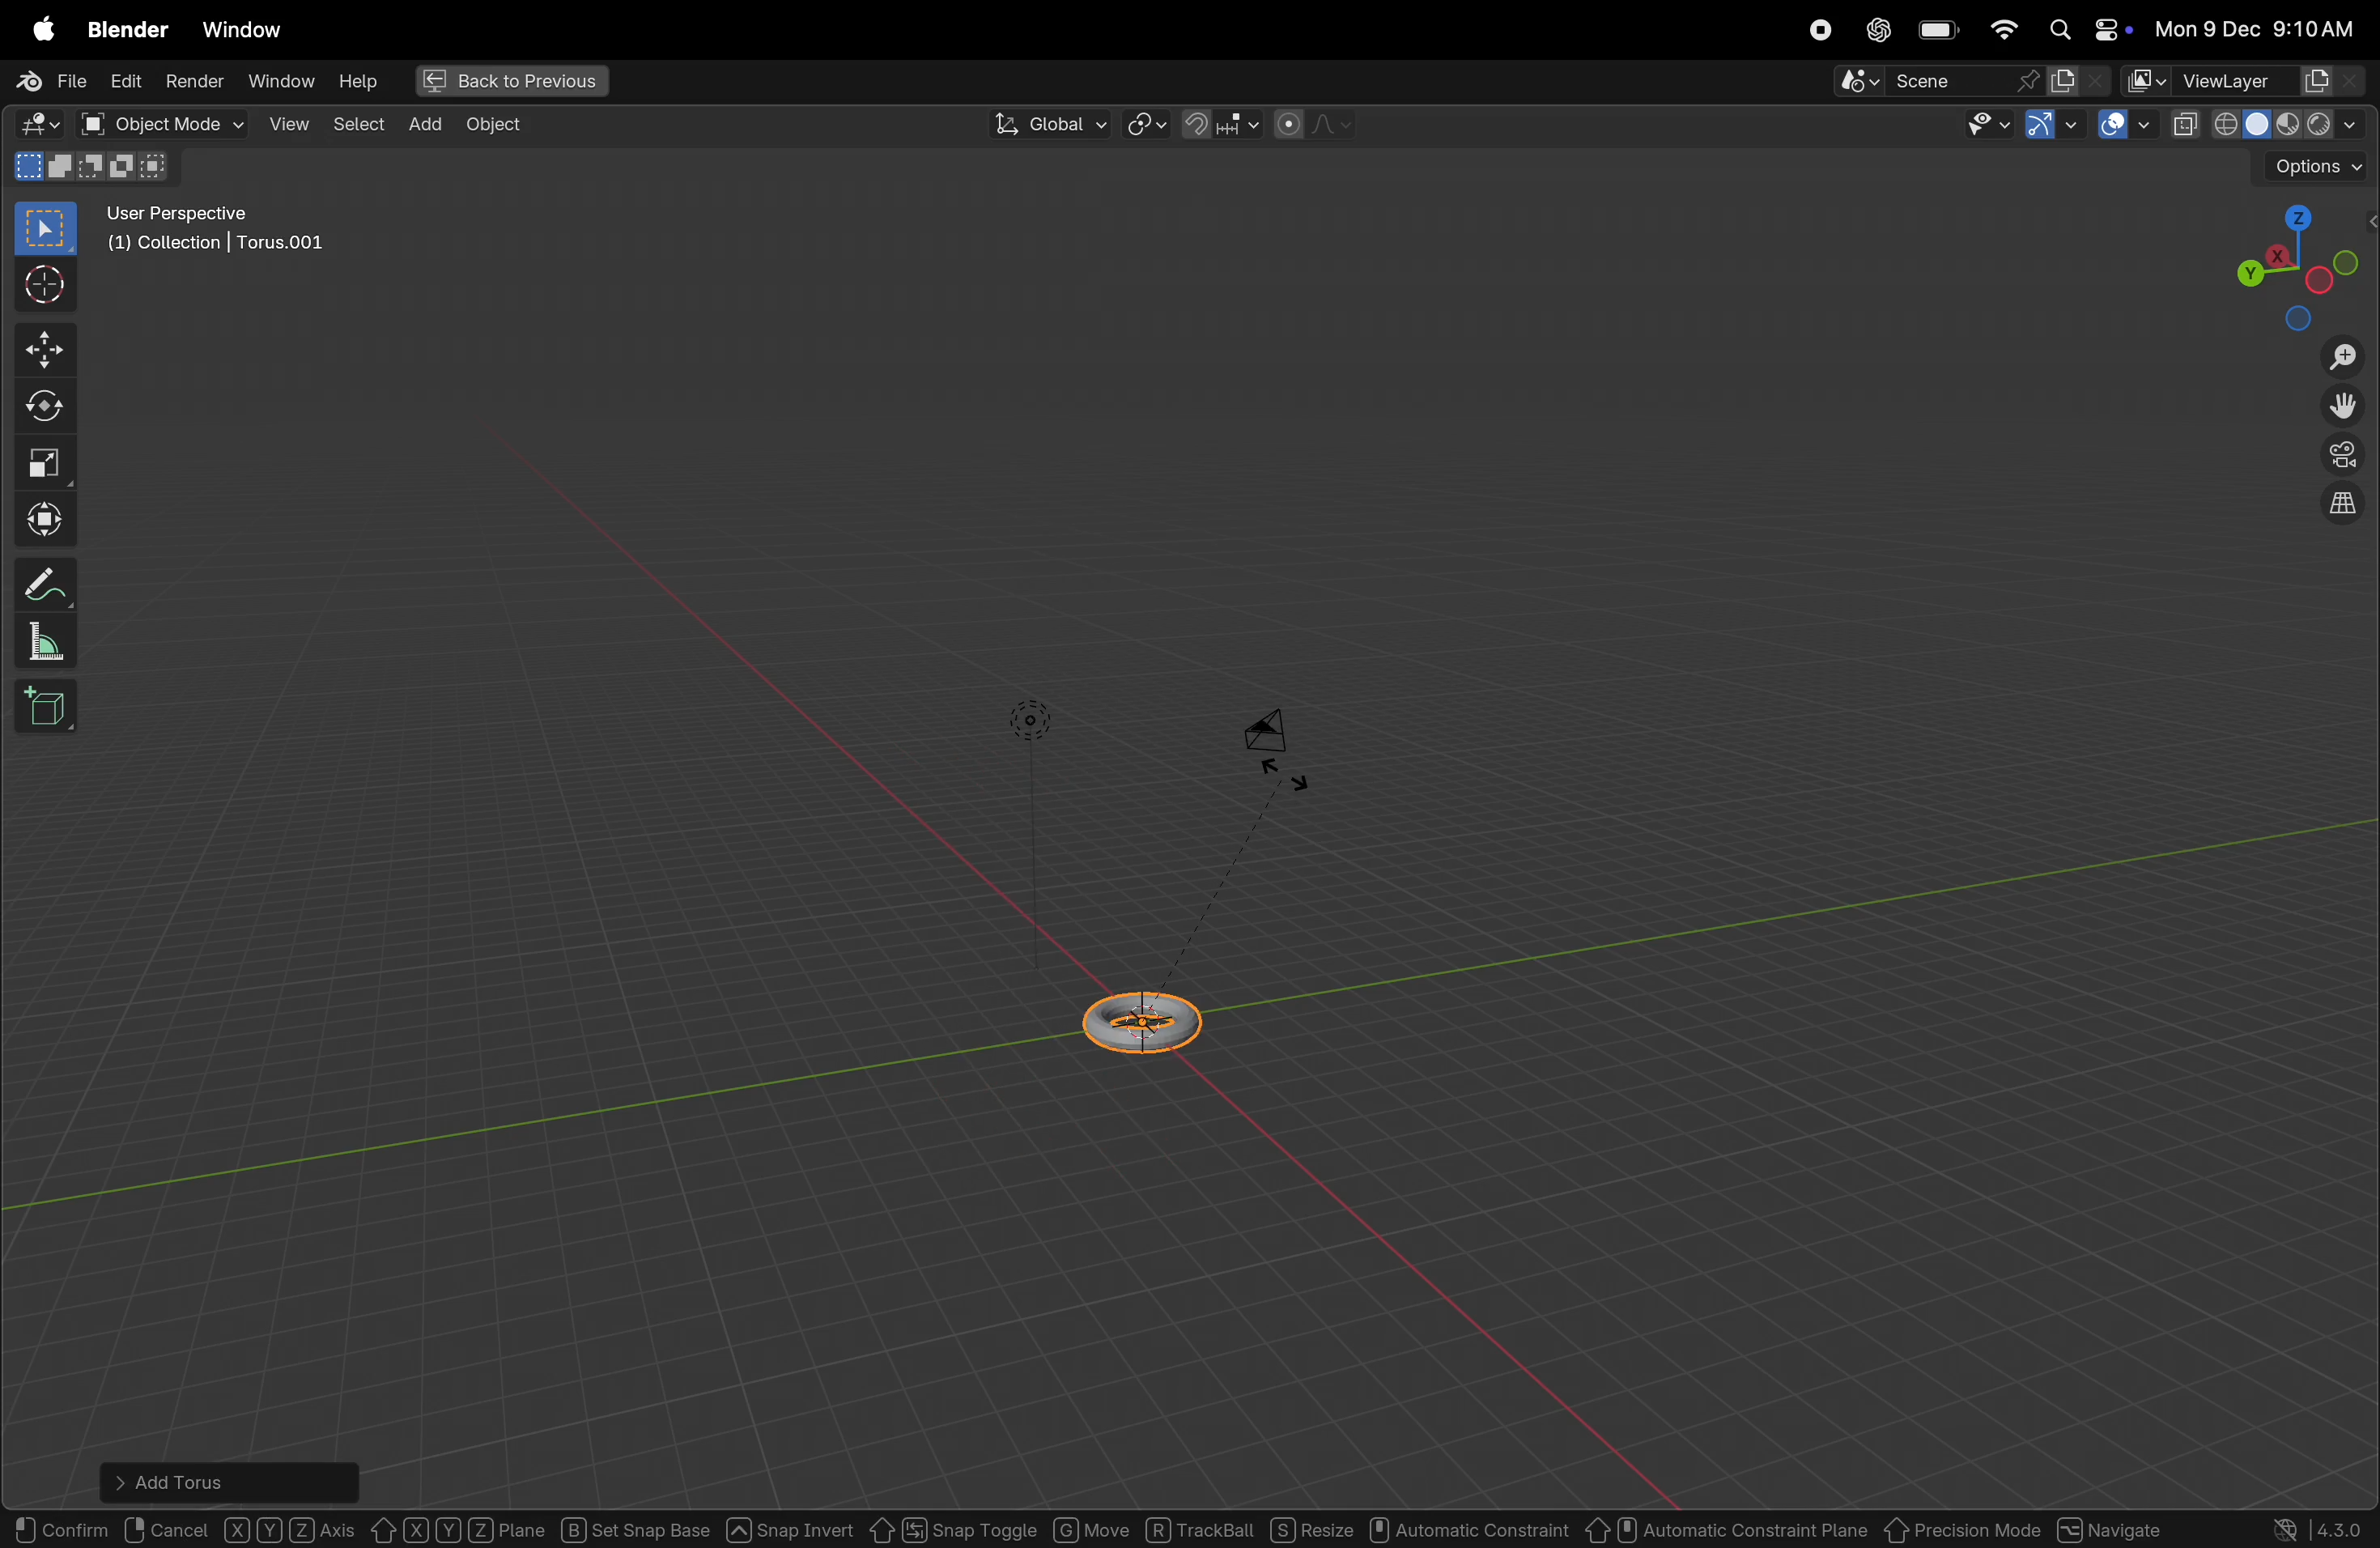 This screenshot has width=2380, height=1548. Describe the element at coordinates (460, 1525) in the screenshot. I see `xyz plane` at that location.